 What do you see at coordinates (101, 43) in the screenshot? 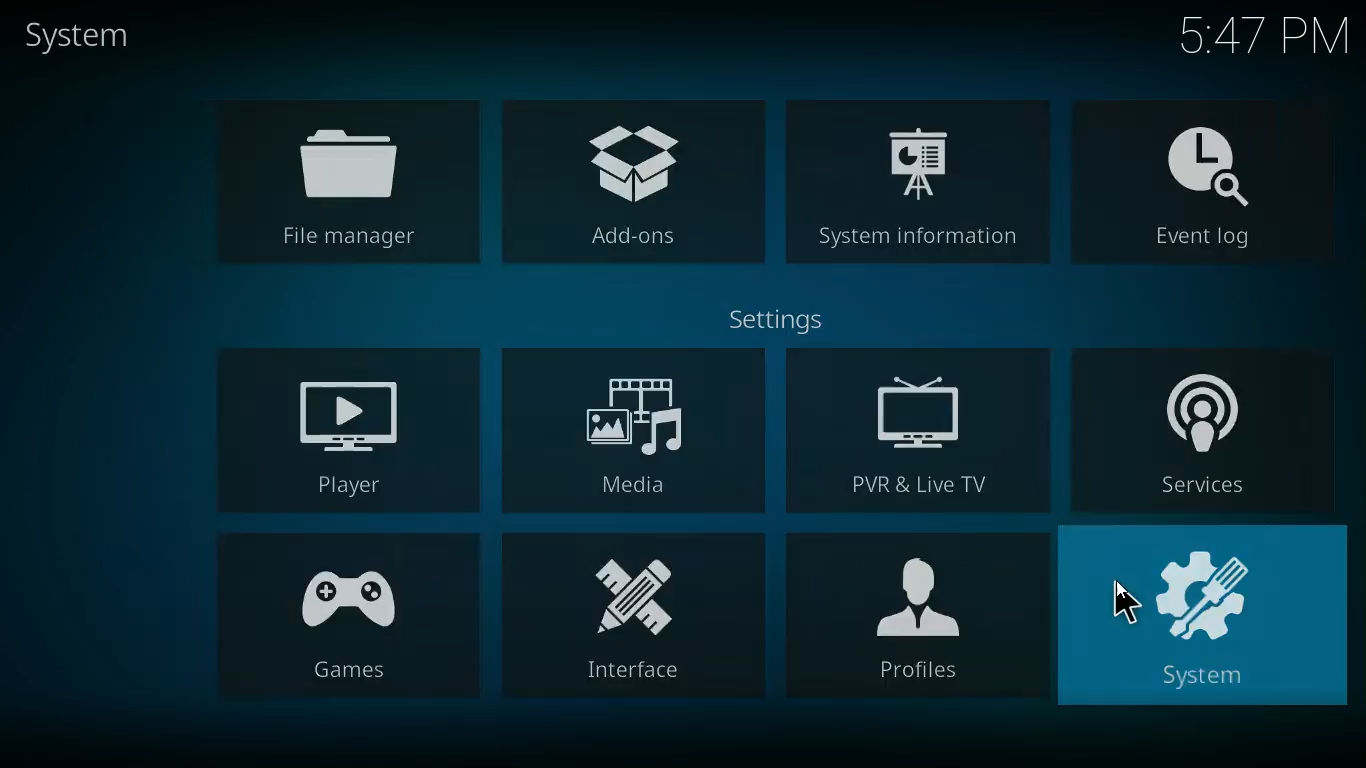
I see `system` at bounding box center [101, 43].